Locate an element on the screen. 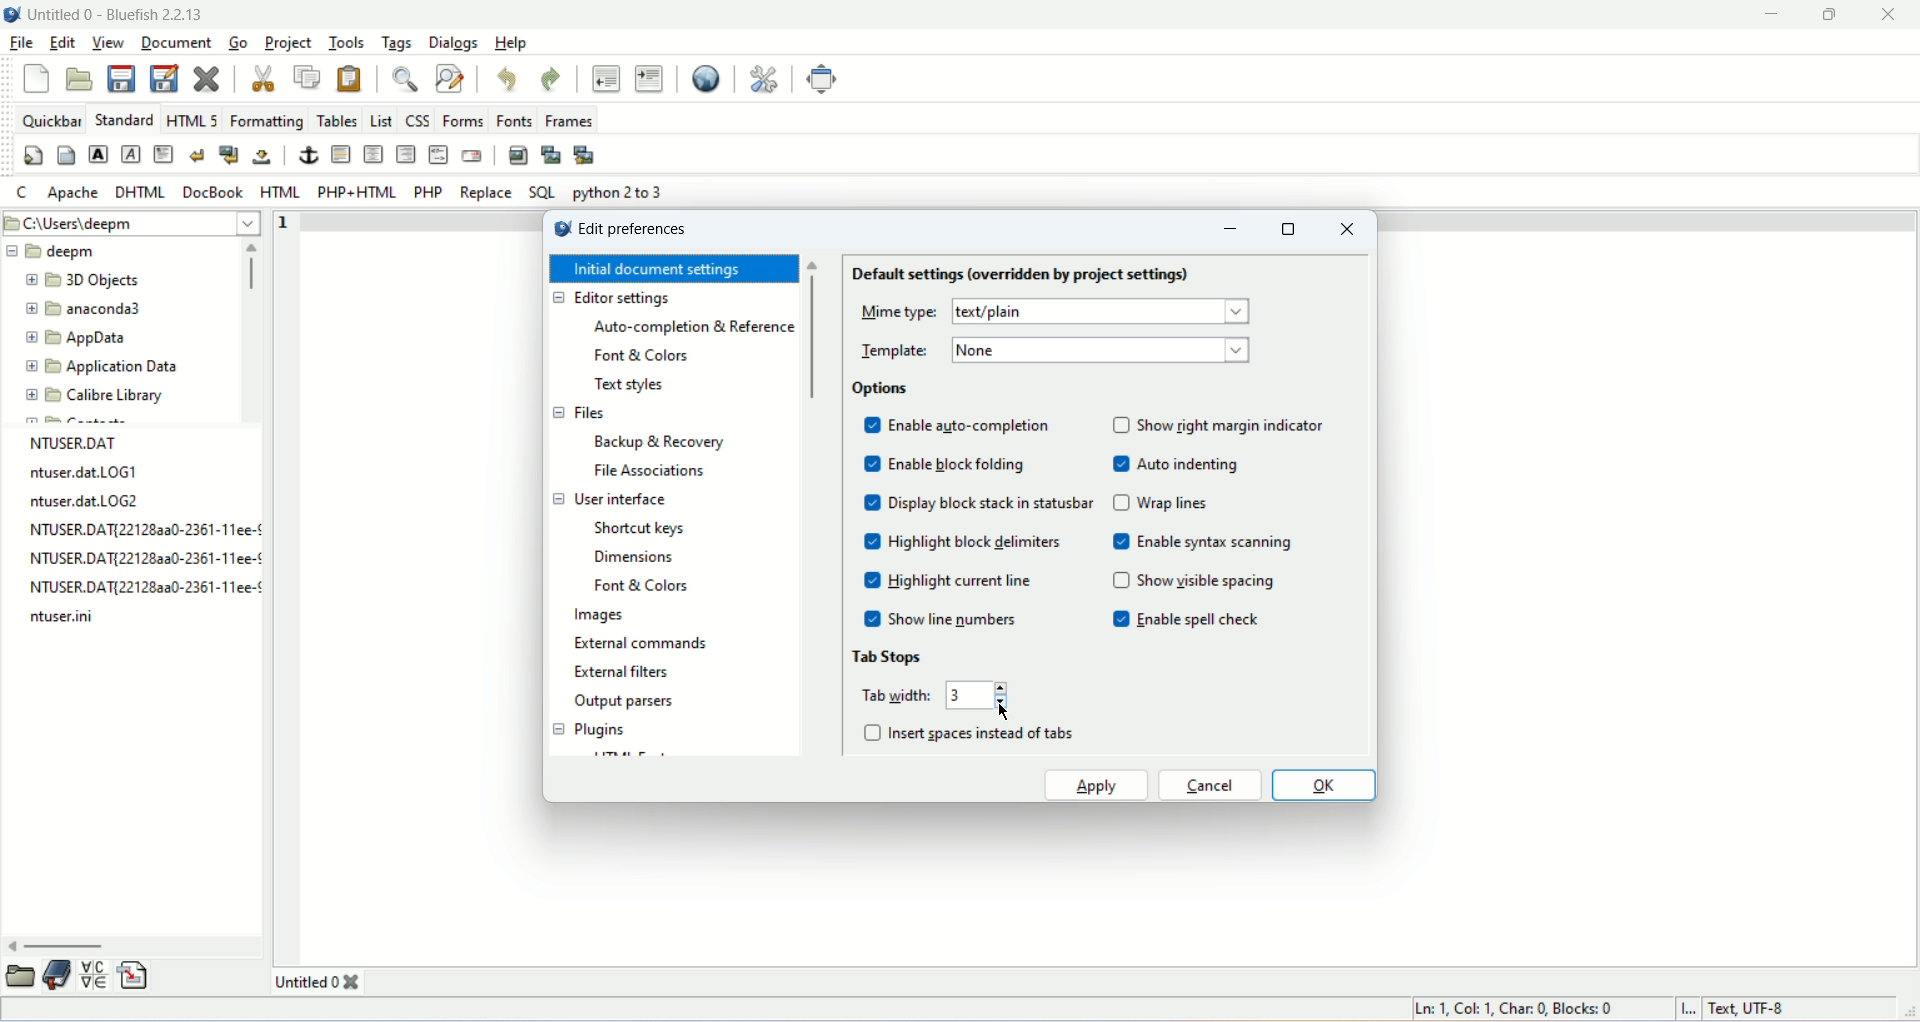 The width and height of the screenshot is (1920, 1022). horizontal scroll bar is located at coordinates (64, 947).